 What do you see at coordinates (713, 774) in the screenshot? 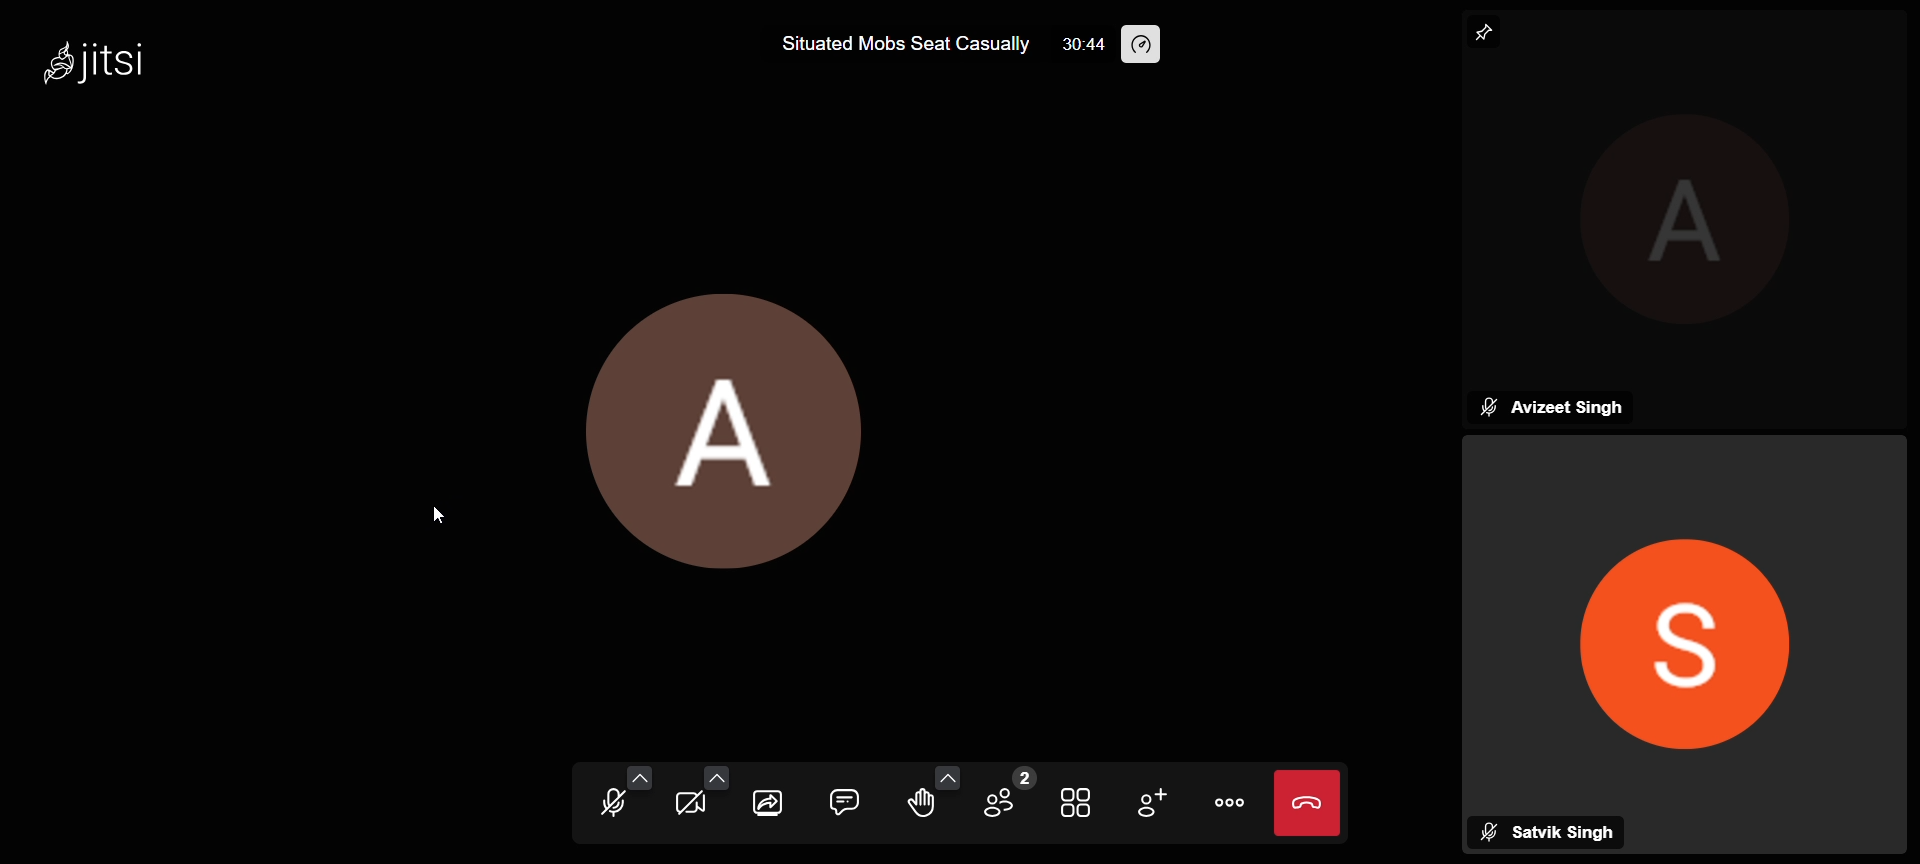
I see `video setting` at bounding box center [713, 774].